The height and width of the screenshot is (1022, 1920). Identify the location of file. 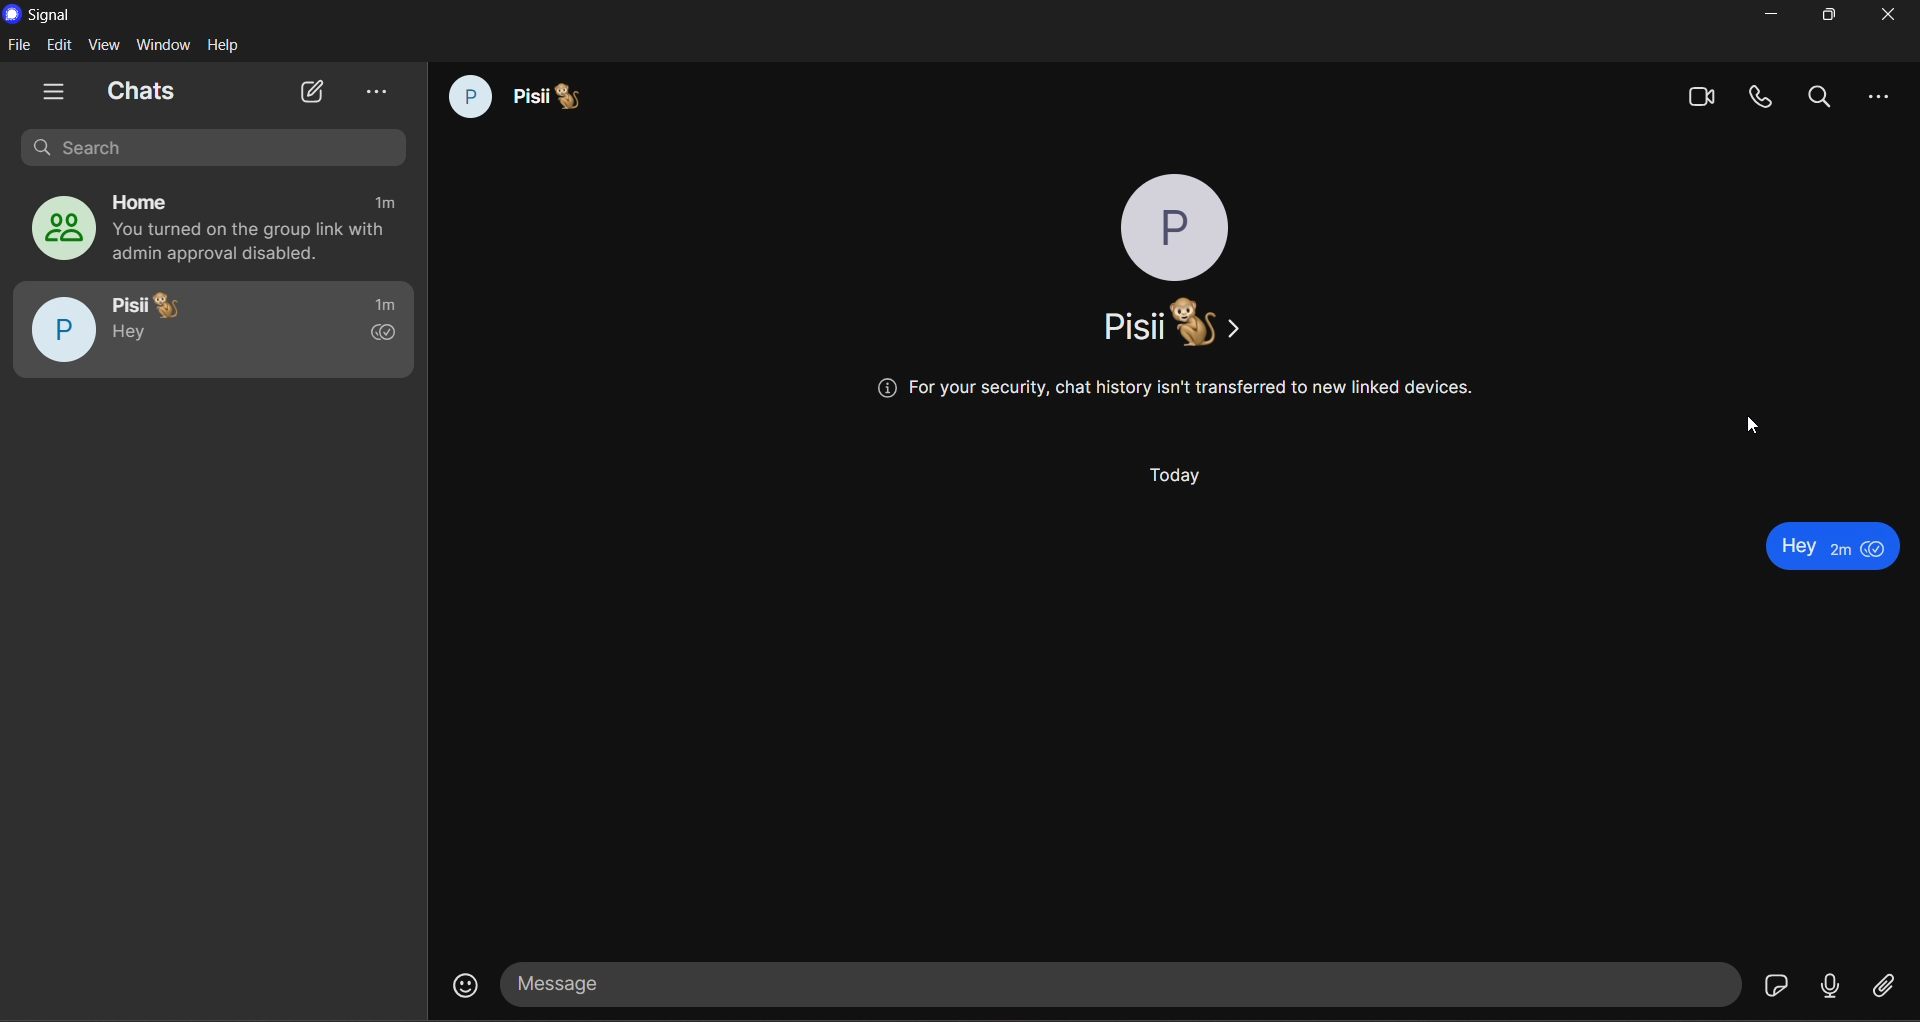
(21, 44).